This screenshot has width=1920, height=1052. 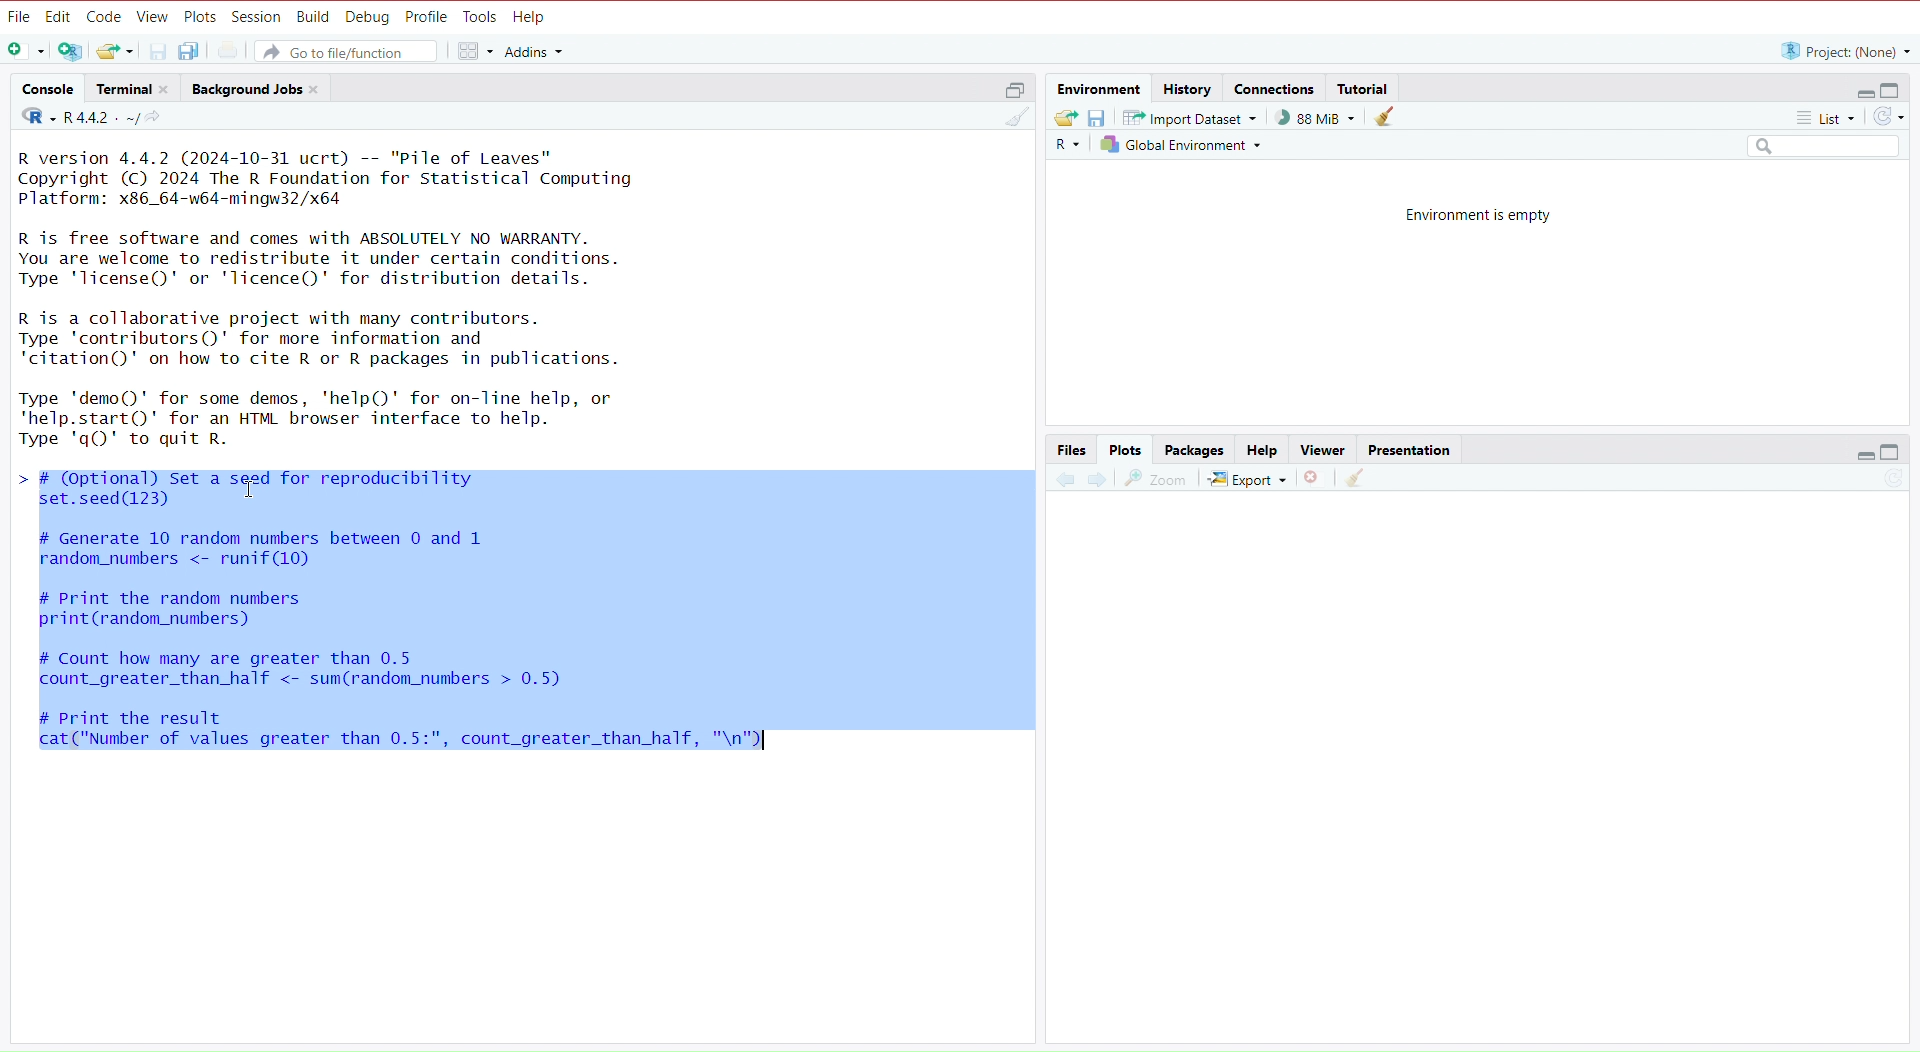 What do you see at coordinates (227, 50) in the screenshot?
I see `Print` at bounding box center [227, 50].